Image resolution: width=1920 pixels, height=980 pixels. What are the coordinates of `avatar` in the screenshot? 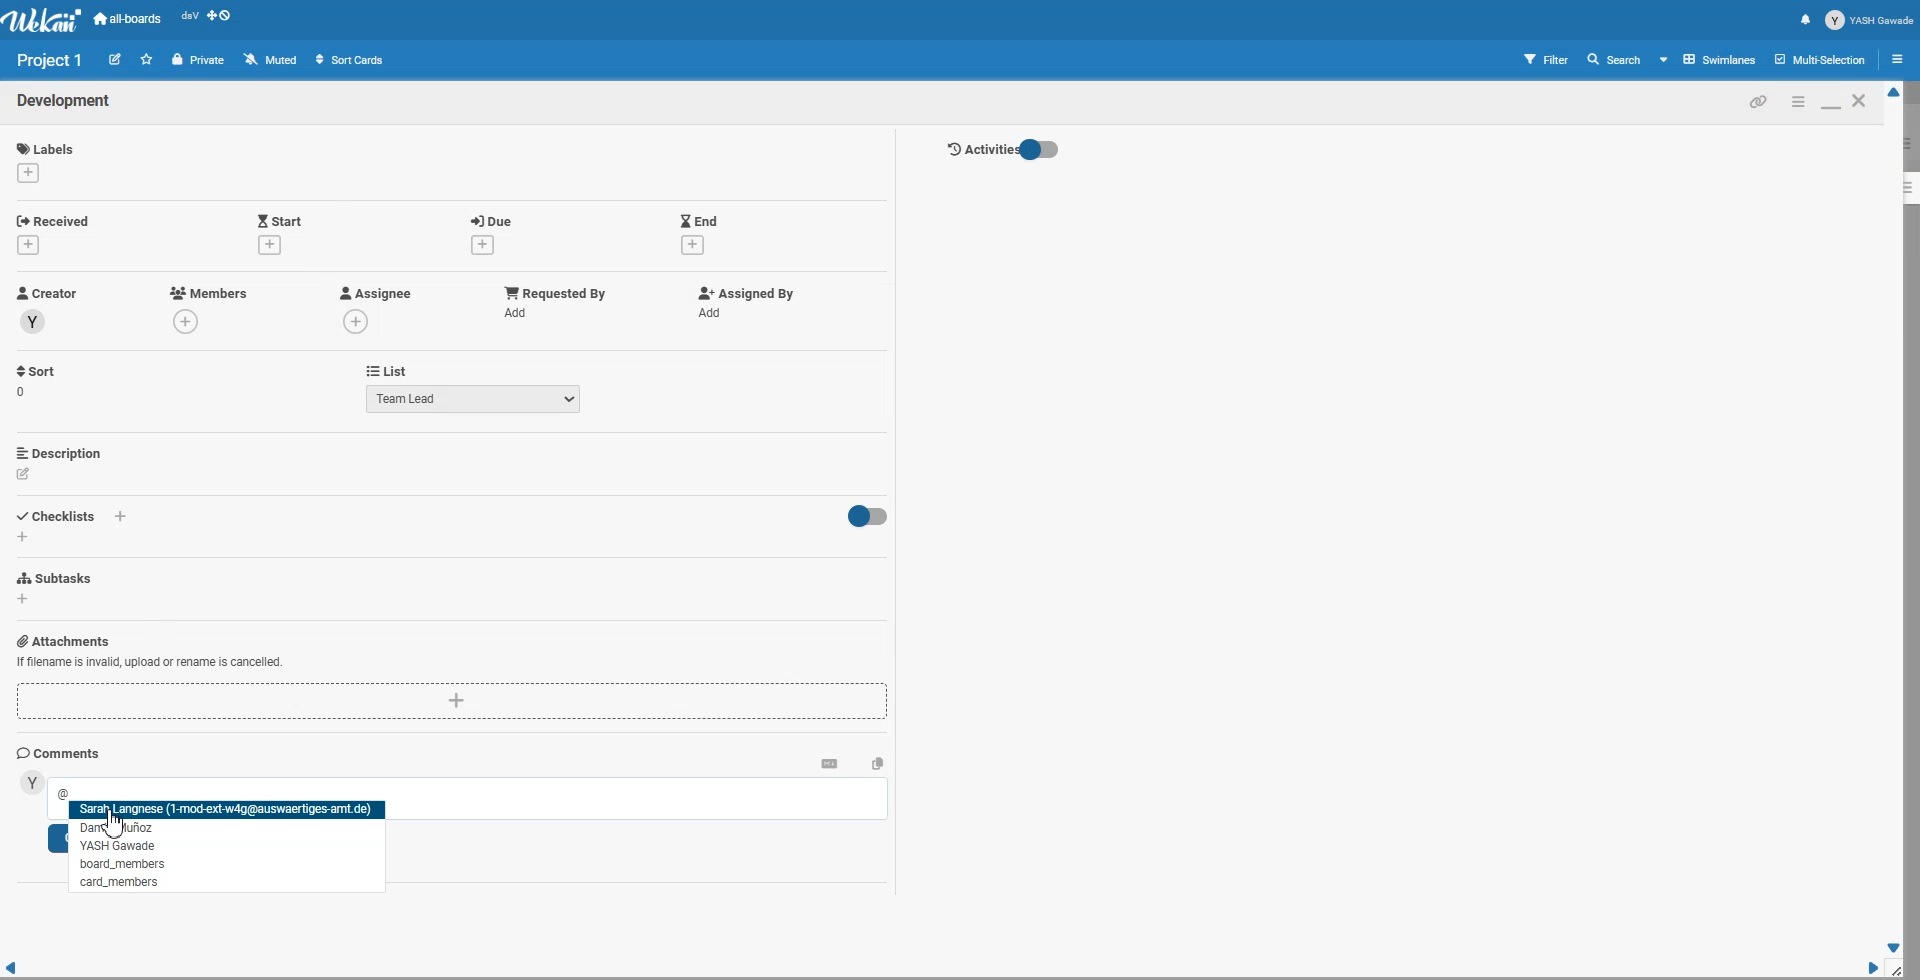 It's located at (32, 783).